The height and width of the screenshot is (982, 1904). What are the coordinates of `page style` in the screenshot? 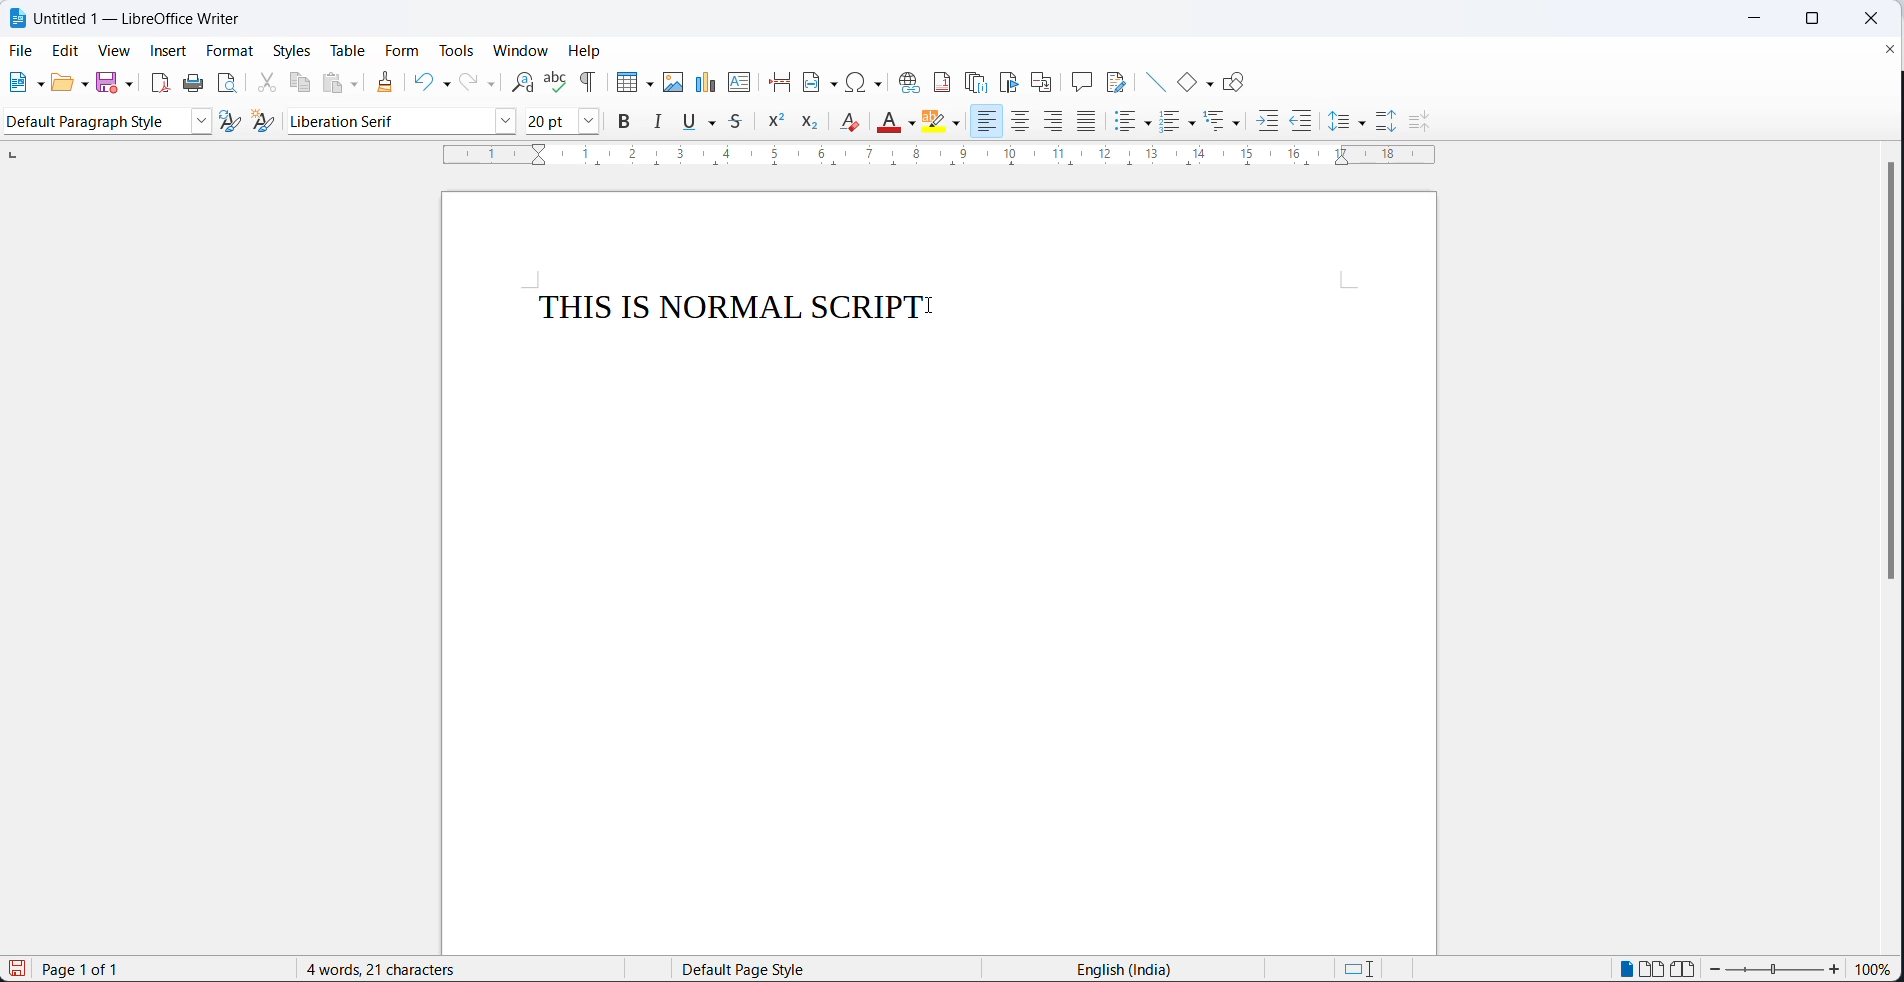 It's located at (817, 969).